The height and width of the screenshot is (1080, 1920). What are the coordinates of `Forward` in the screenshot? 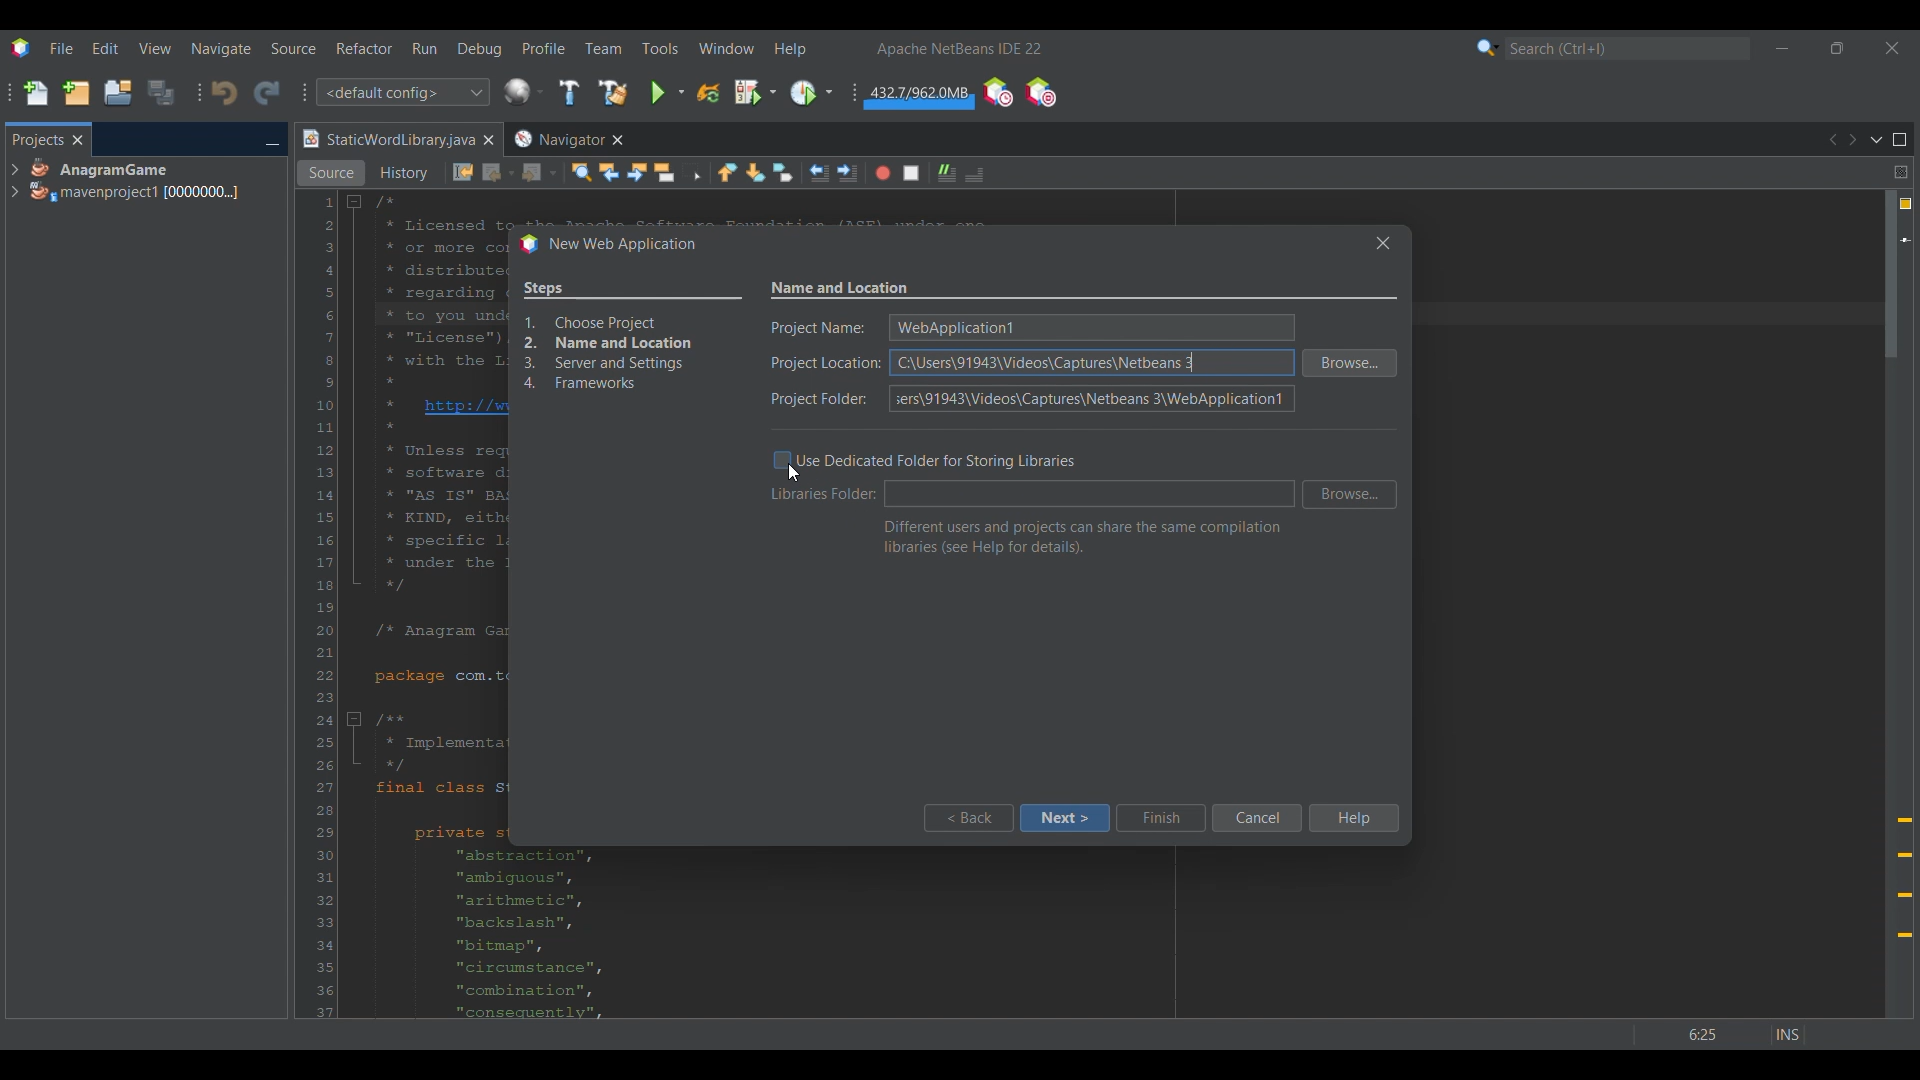 It's located at (539, 173).